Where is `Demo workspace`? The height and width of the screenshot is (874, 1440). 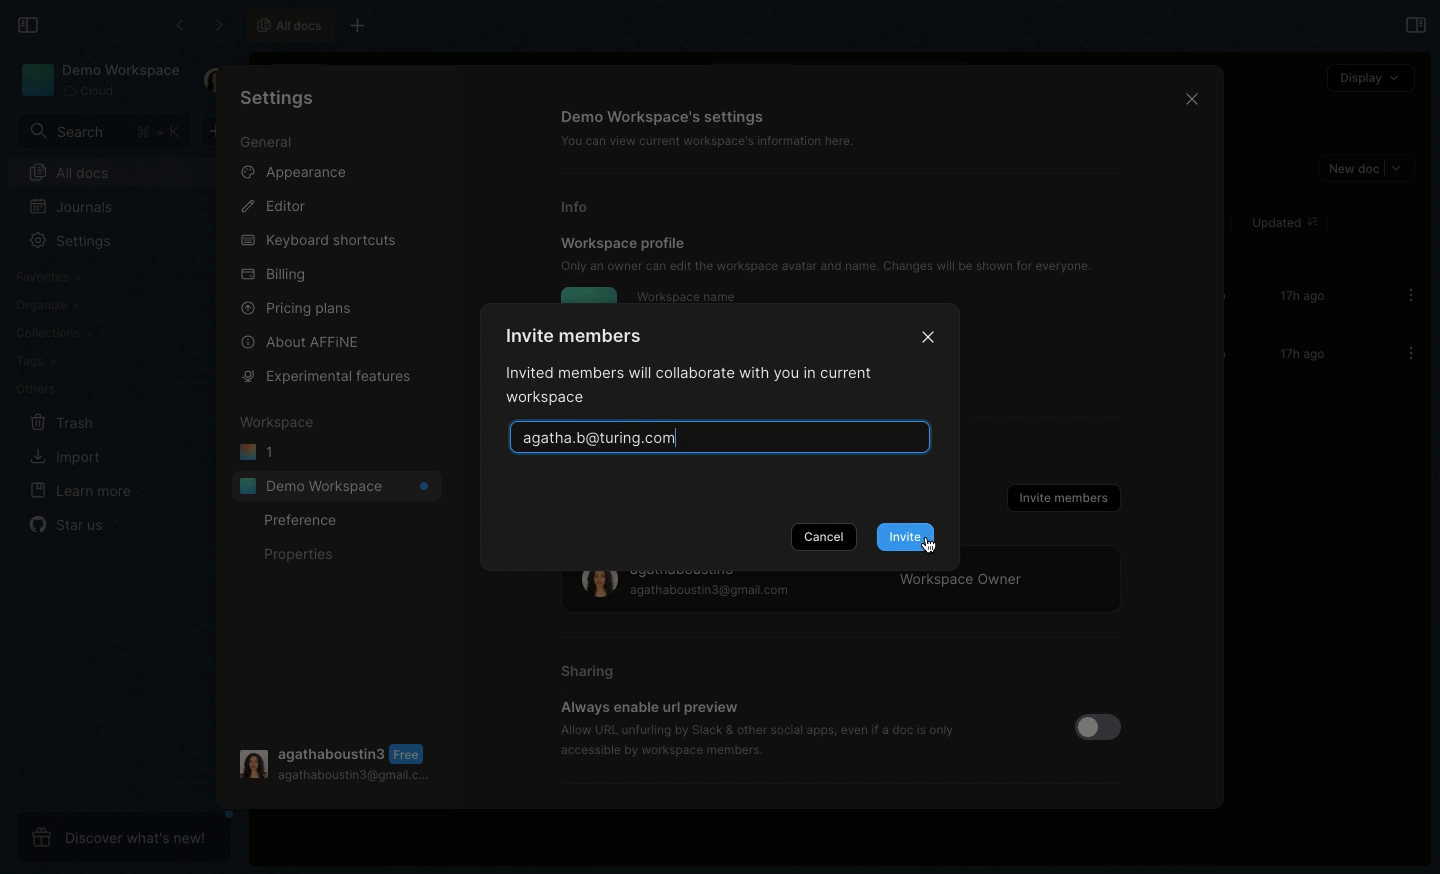
Demo workspace is located at coordinates (336, 485).